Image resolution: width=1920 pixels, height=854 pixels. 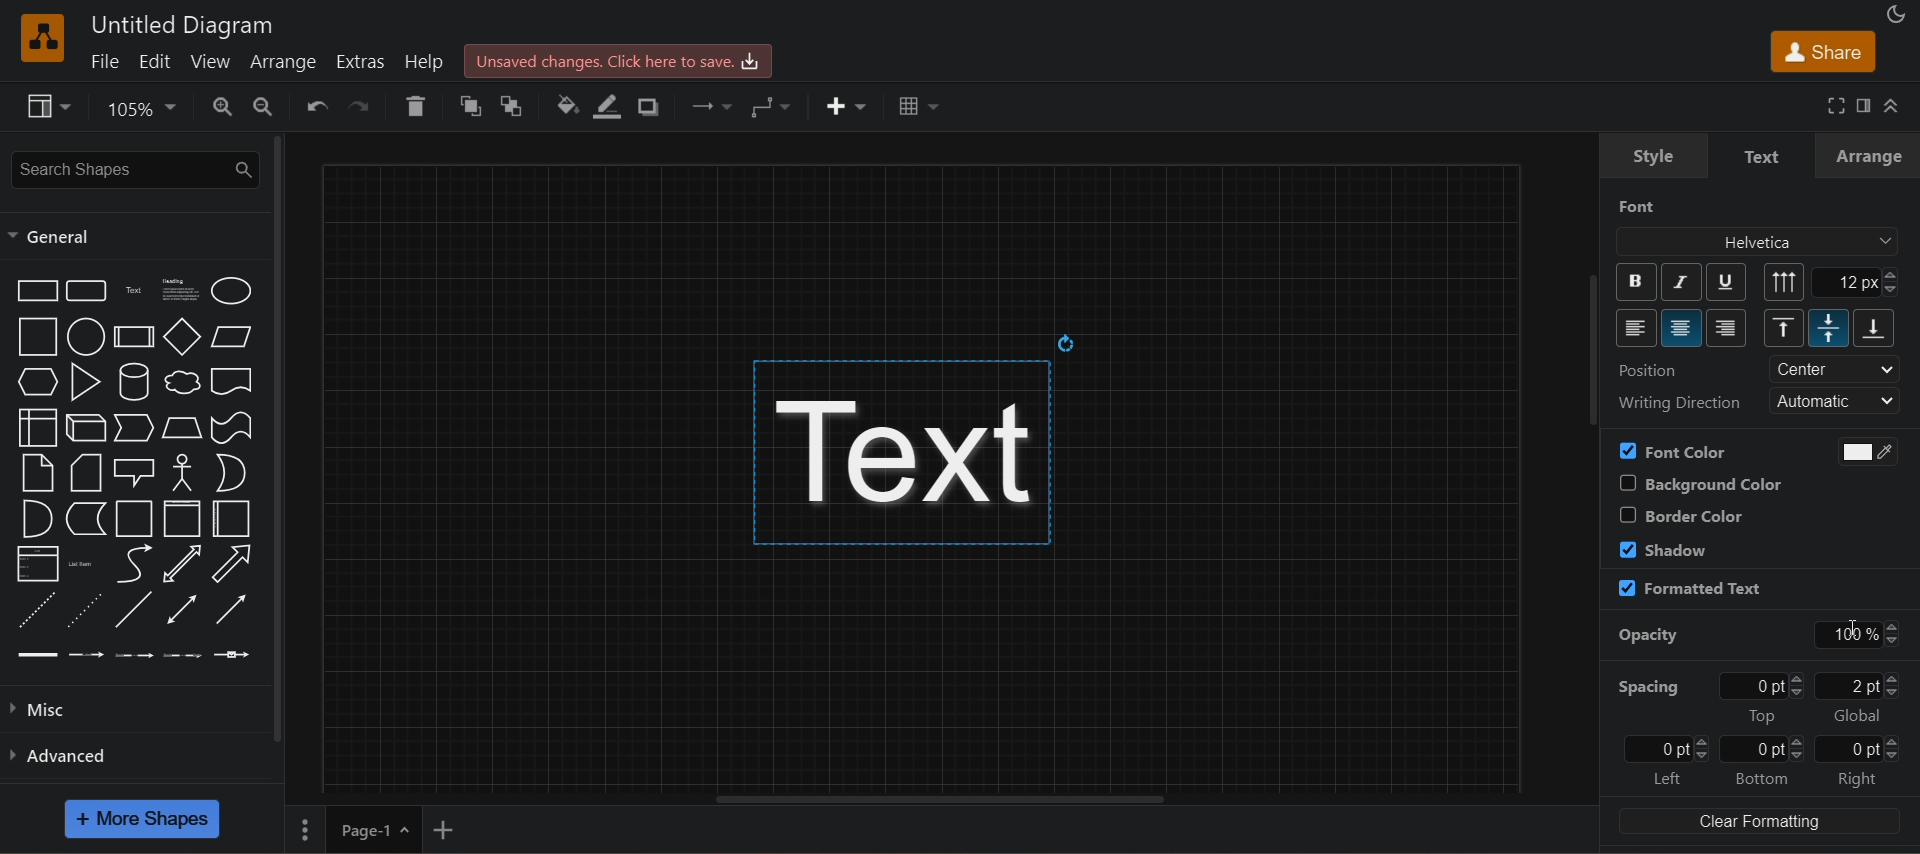 What do you see at coordinates (232, 290) in the screenshot?
I see `ellipse` at bounding box center [232, 290].